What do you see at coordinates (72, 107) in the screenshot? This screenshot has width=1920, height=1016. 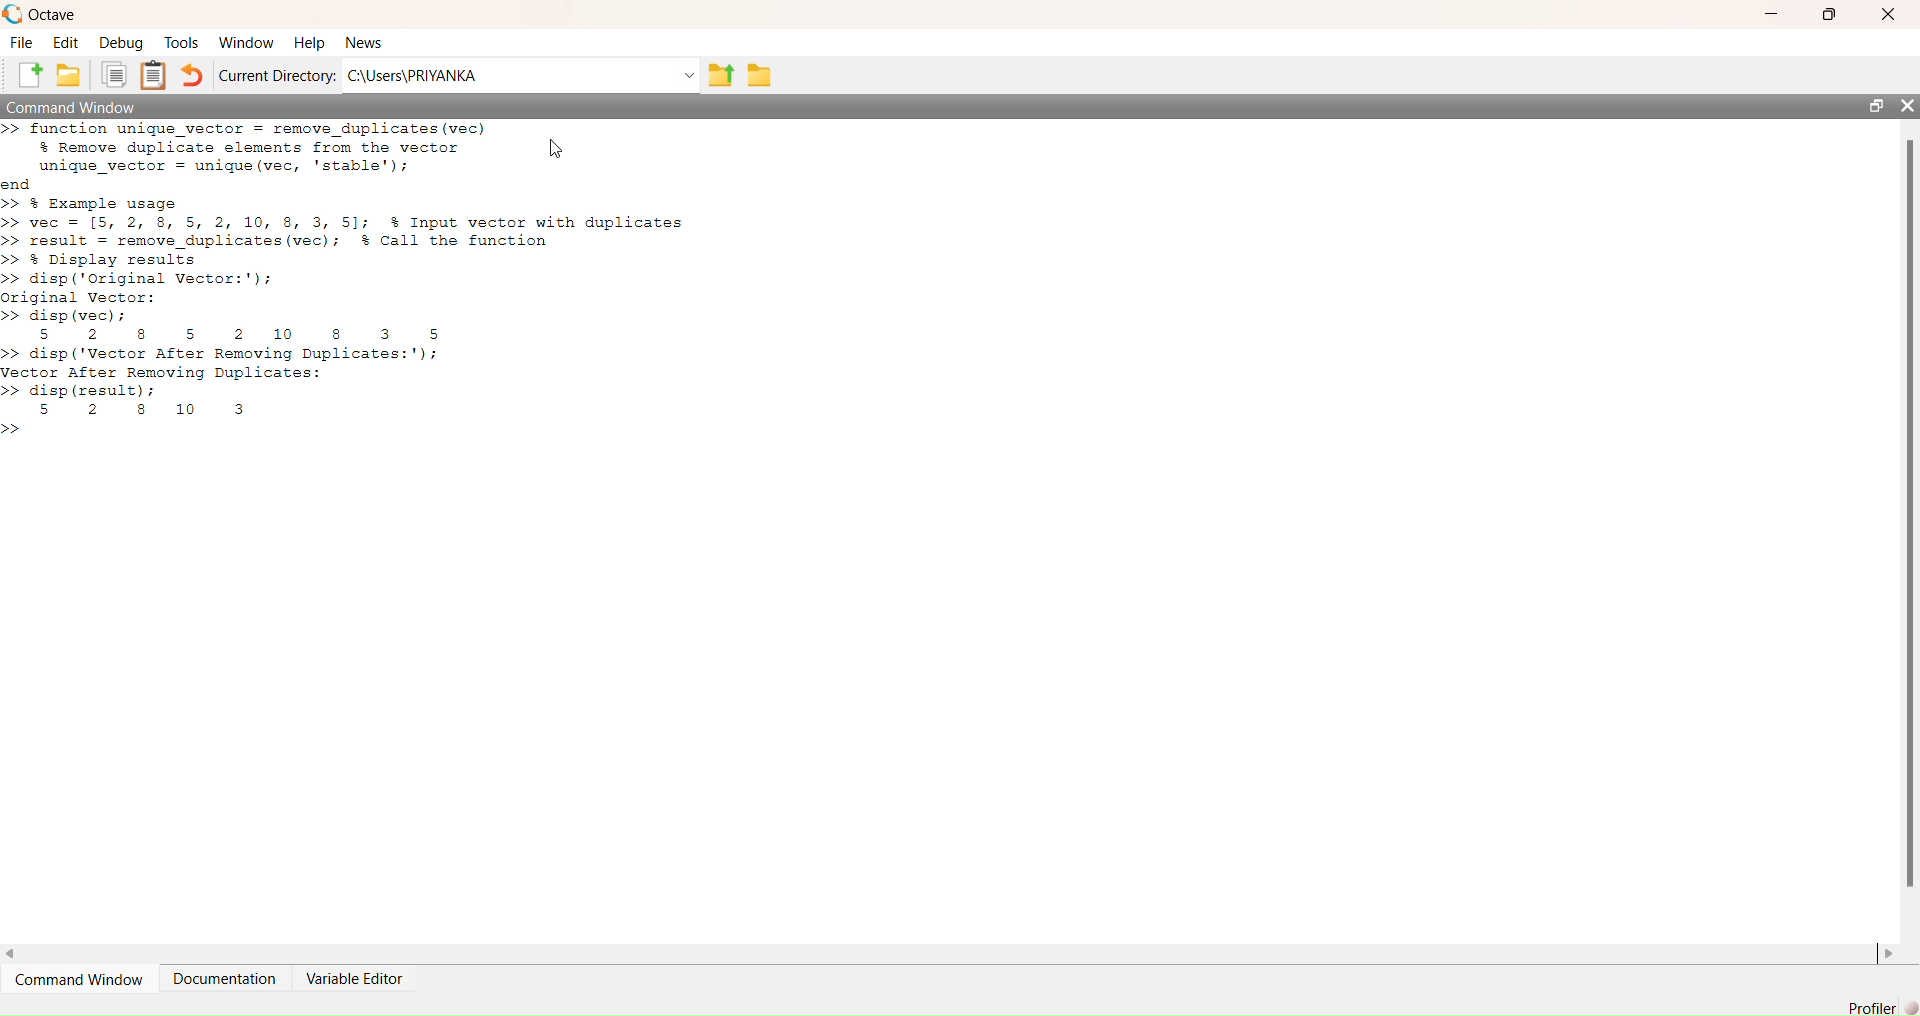 I see `command window` at bounding box center [72, 107].